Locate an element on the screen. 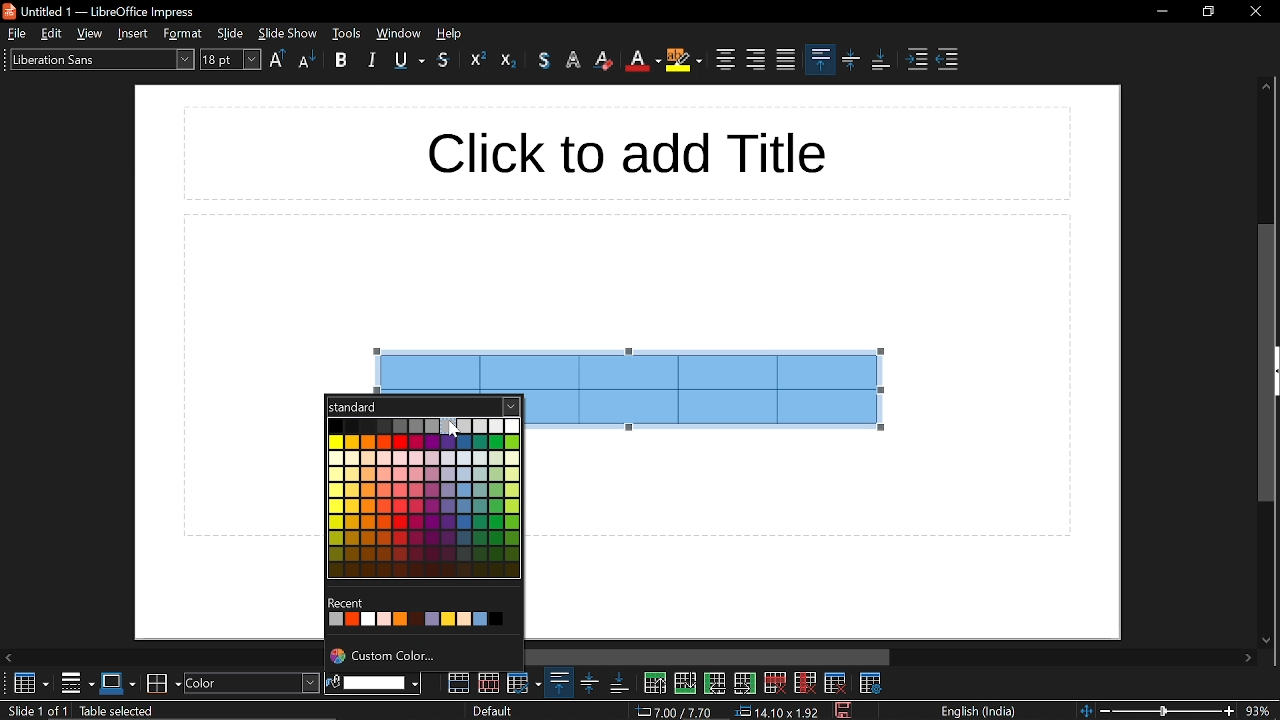 Image resolution: width=1280 pixels, height=720 pixels. fill color is located at coordinates (333, 681).